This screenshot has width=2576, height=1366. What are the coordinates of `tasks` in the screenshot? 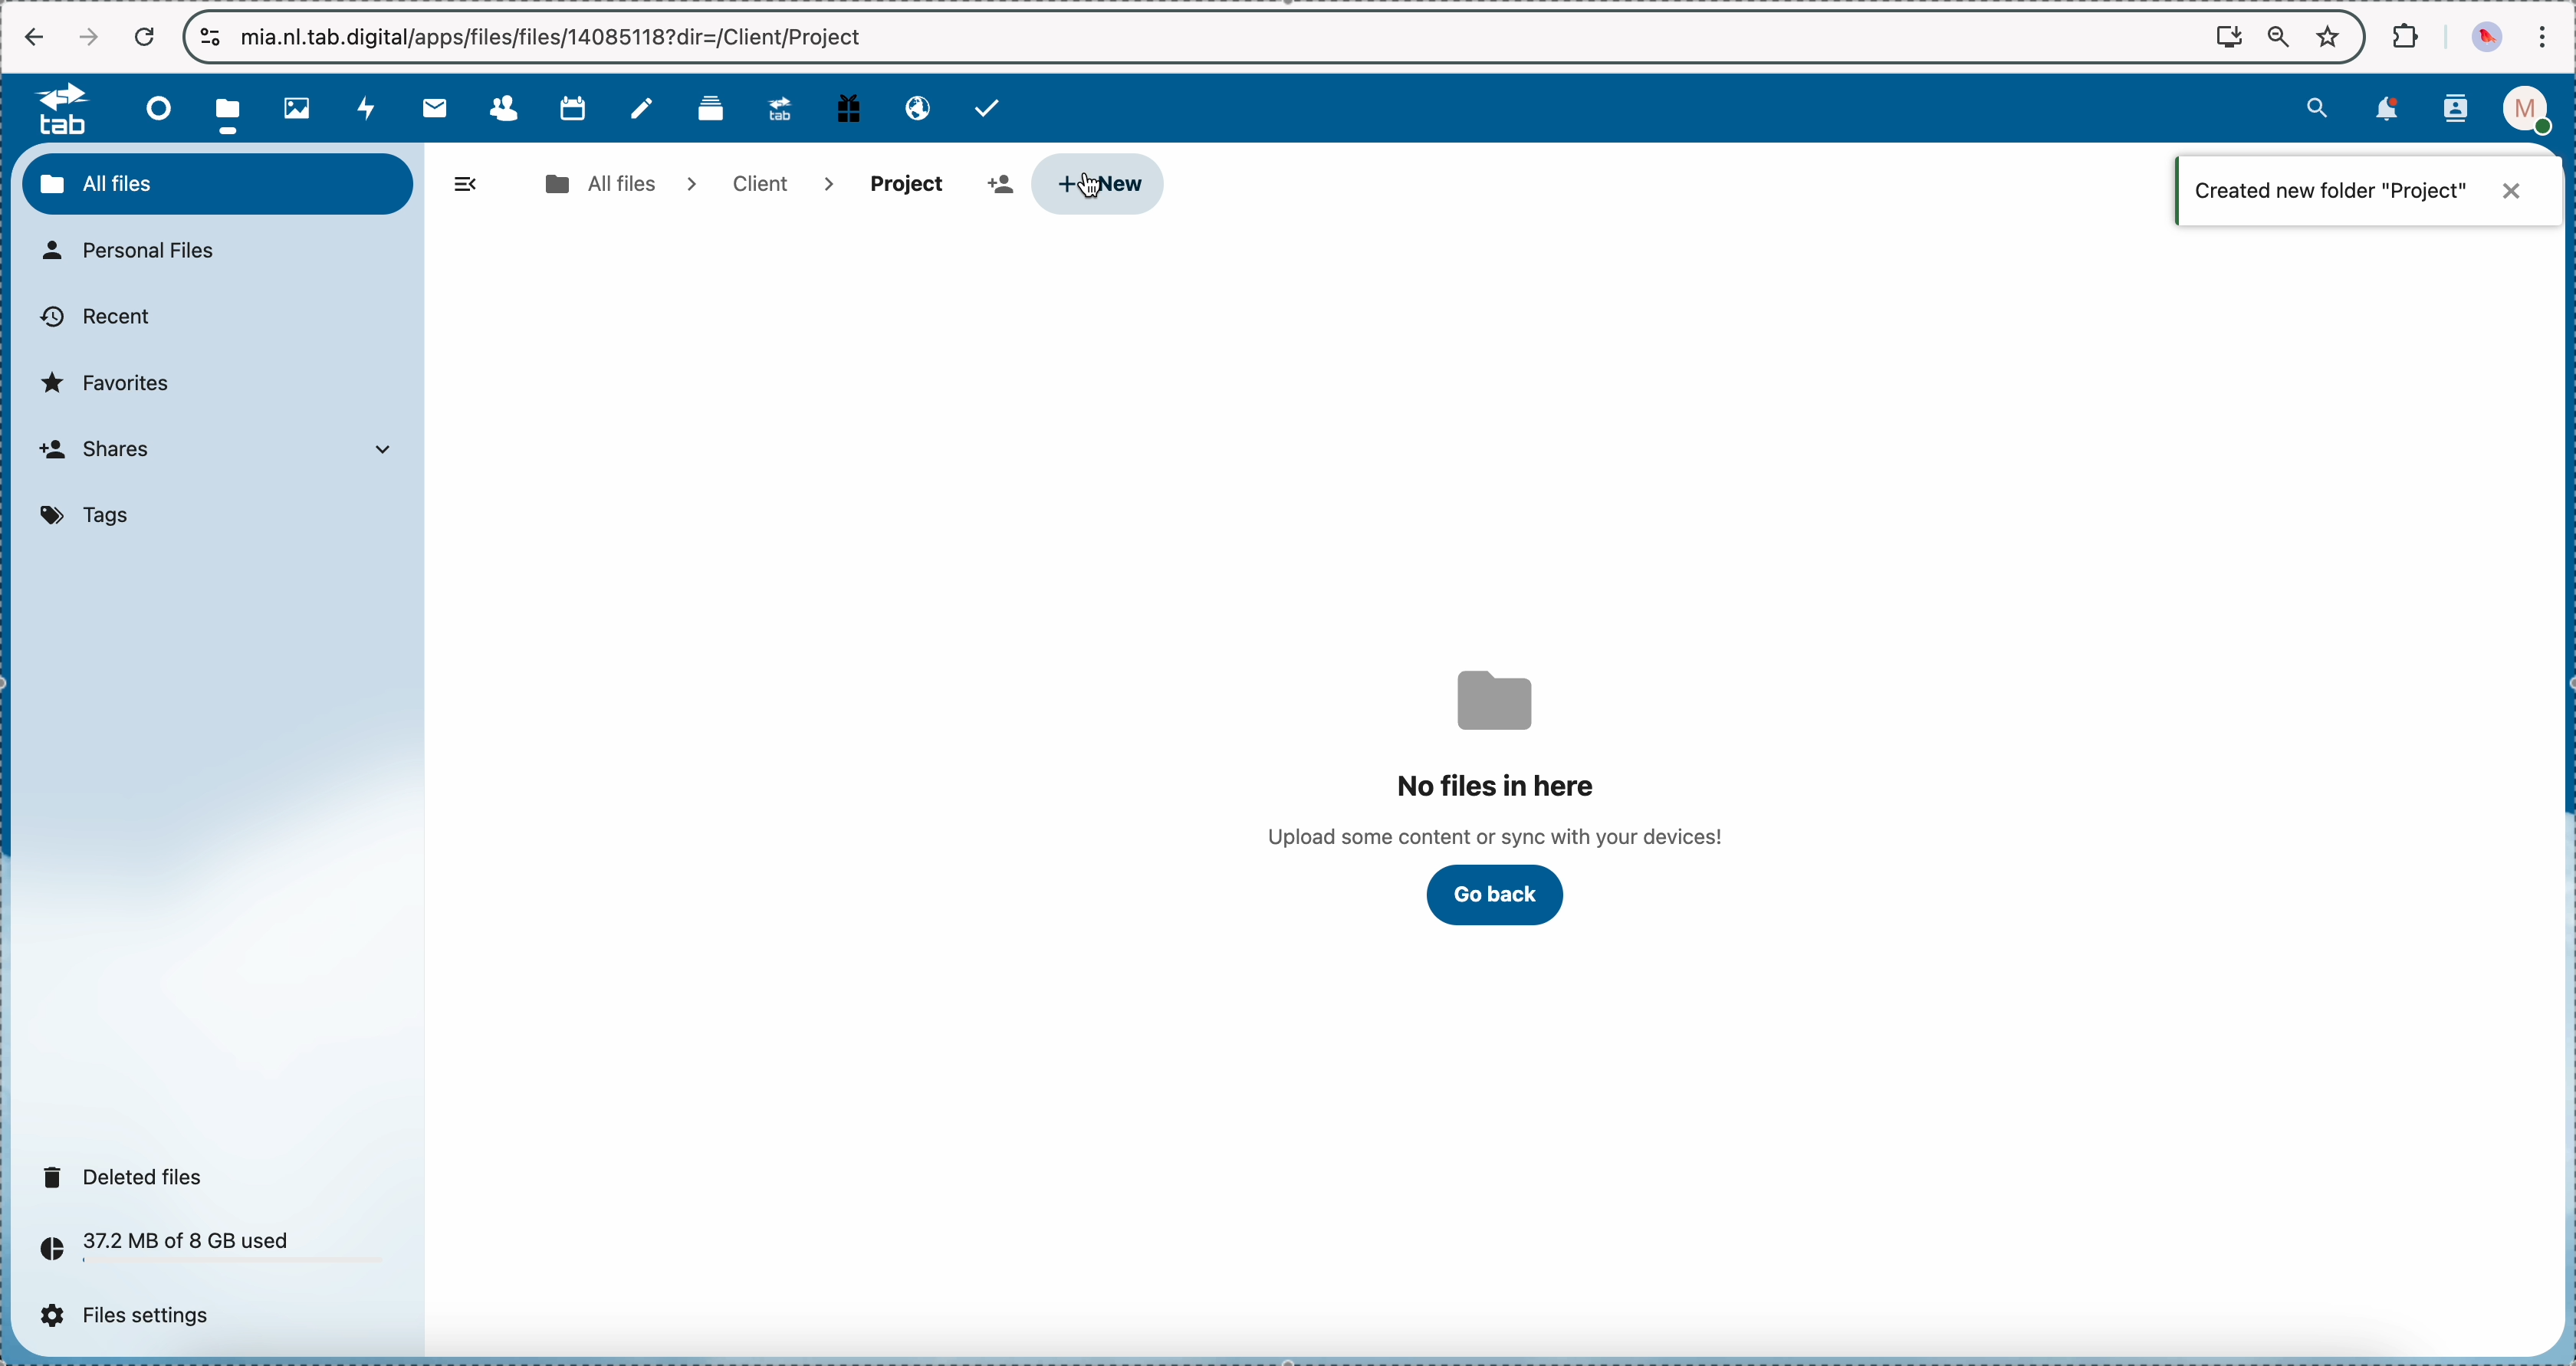 It's located at (990, 108).